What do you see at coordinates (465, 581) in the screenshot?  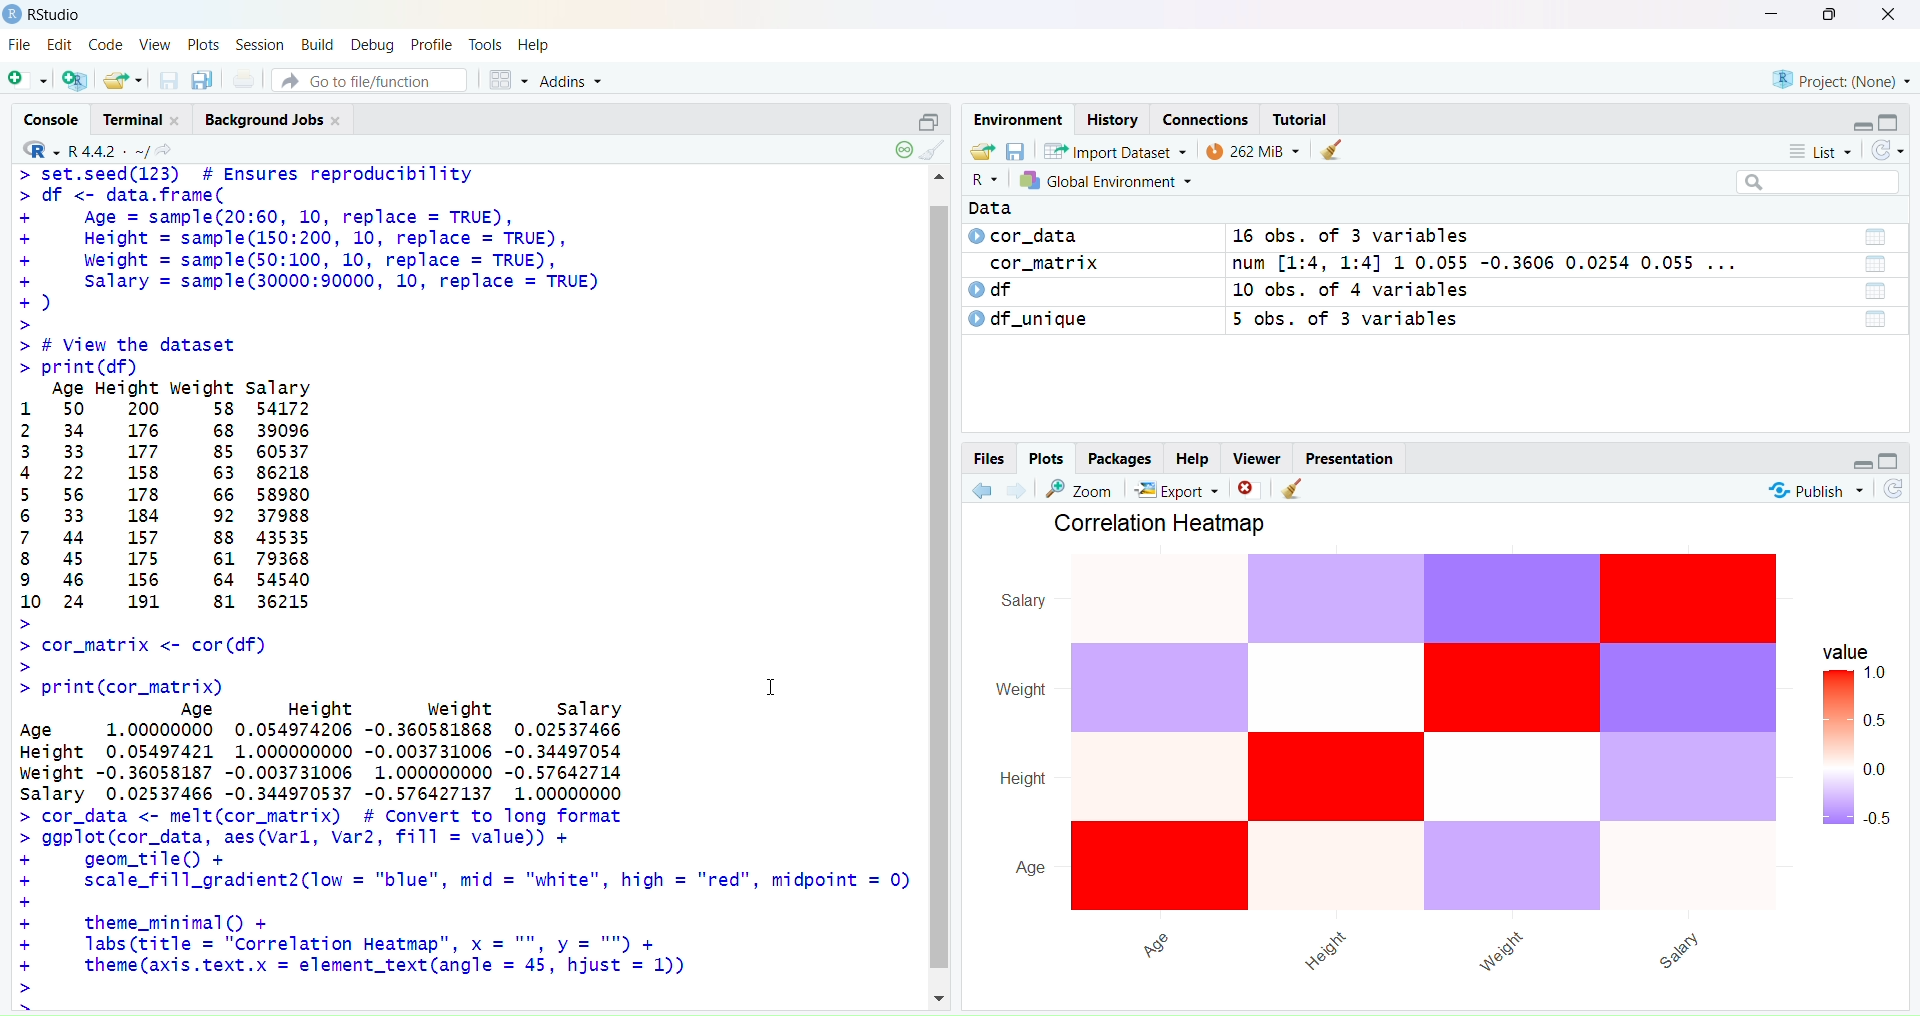 I see `> set.seed(123) # Ensures reproducibility
> df <- data.frame(
+ Age = sample(20:60, 10, replace = TRUE),
+ Height = sample(150:200, 10, replace = TRUE),
+ Weight = sample(50:100, 10, replace = TRUE),
+ salary = samp1e(30000:90000, 10, replace = TRUE)
+)
>
> # View the dataset
> print (df)
Age Height weight Salary
1 50 200 58 54172
2 34 176 68 39096
3 33 177 85 60537
4 22 158 63 86218
5 56 178 66 58980
6 33 184 92 37988
7 44 157 88 43535
8 45 175 61 79368
9 46 156 64 54540
10 24 191 81 36215
>
> cor_matrix <- cor (df)
>
> print(cor_matrix) I
Age Height weight salary
Age 1.00000000 0.054974206 -0.360581868 0.02537466
Height 0.05497421 1.000000000 -0.003731006 -0.34497054
Weight -0.36058187 -0.003731006 1.000000000 -0.57642714
Salary 0.02537466 -0.344970537 -0.576427137 1.00000000
> cor_data <- melt(cor_matrix) # Convert to long format
> ggplot(cor_data, aes(varl, var2, fill = value)) +
+ geom_tile() +
+ scale_fill_gradient2(low = "blue", mid = "white", high = "red", midpoint = 0)
+
+ theme_minimal() +
+ labs (title = "Correlation Heatmap", x = "", y = "") +
+ theme(axis.text.x = element_text(angle = 45, hjust = 1))
>` at bounding box center [465, 581].